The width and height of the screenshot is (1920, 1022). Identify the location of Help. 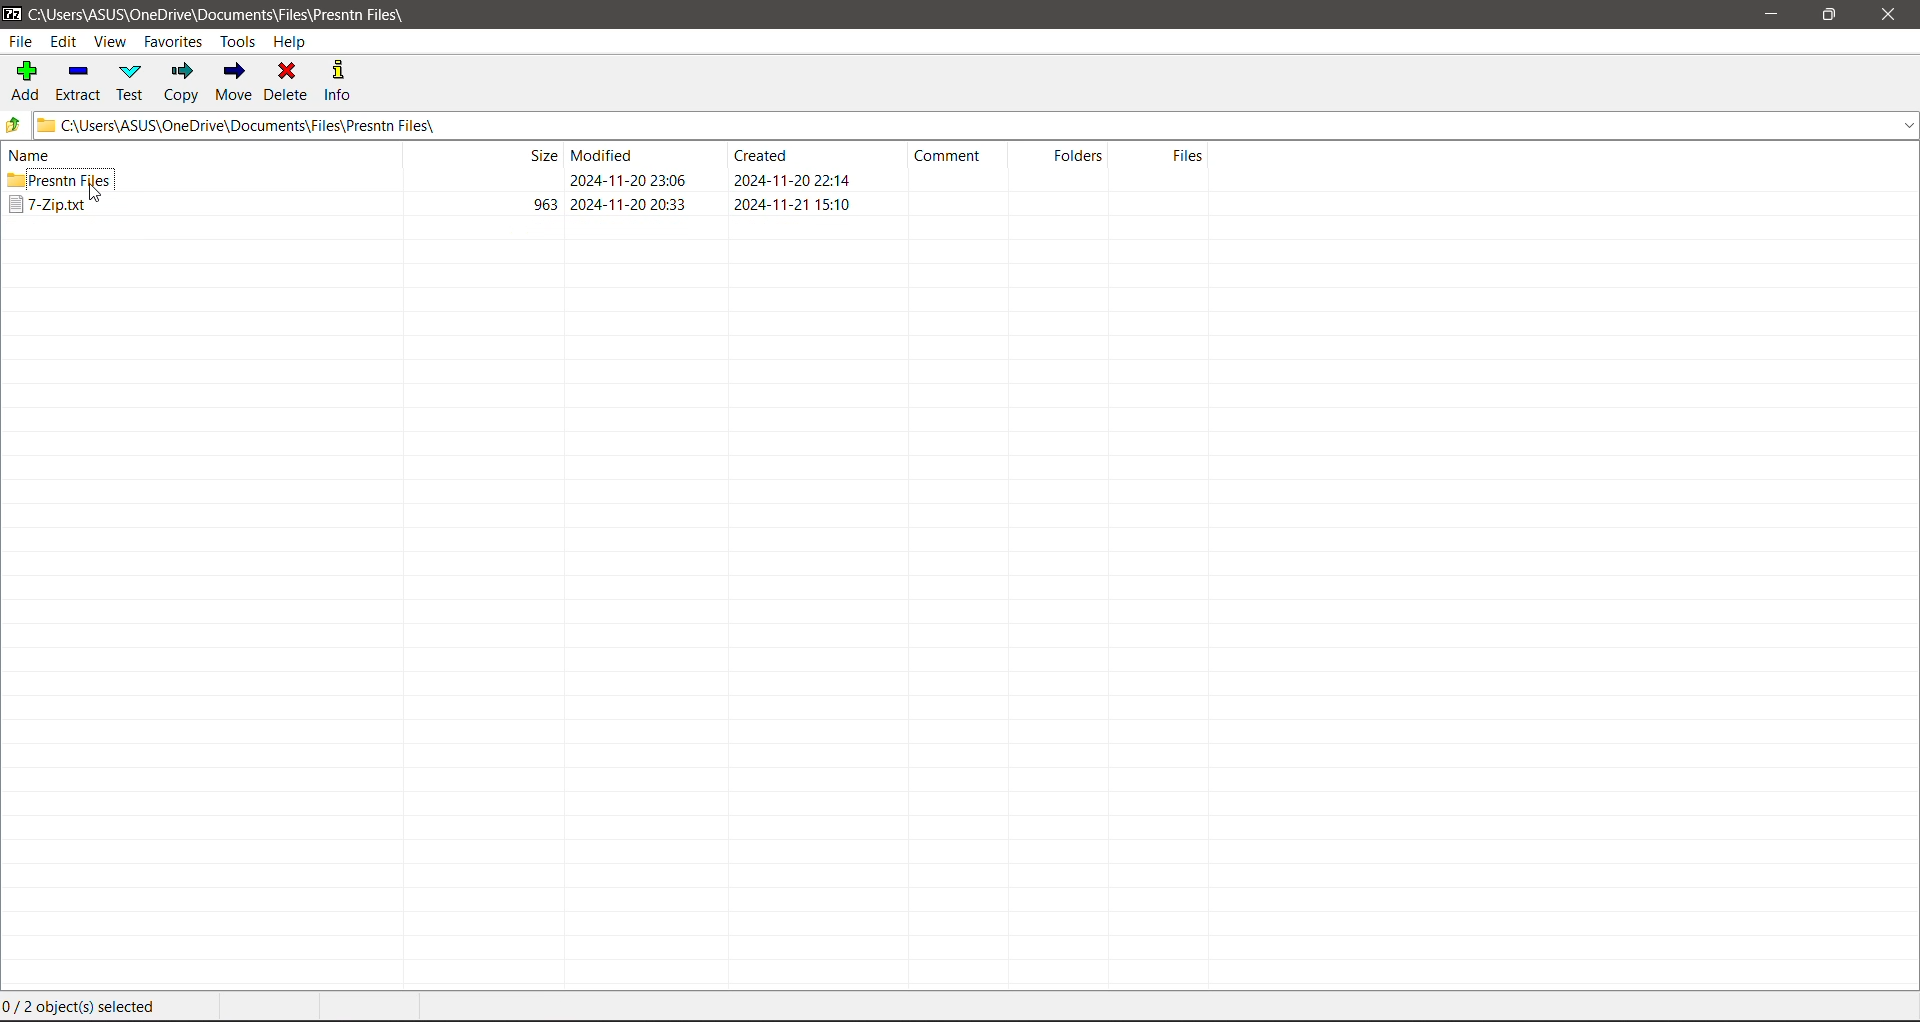
(290, 42).